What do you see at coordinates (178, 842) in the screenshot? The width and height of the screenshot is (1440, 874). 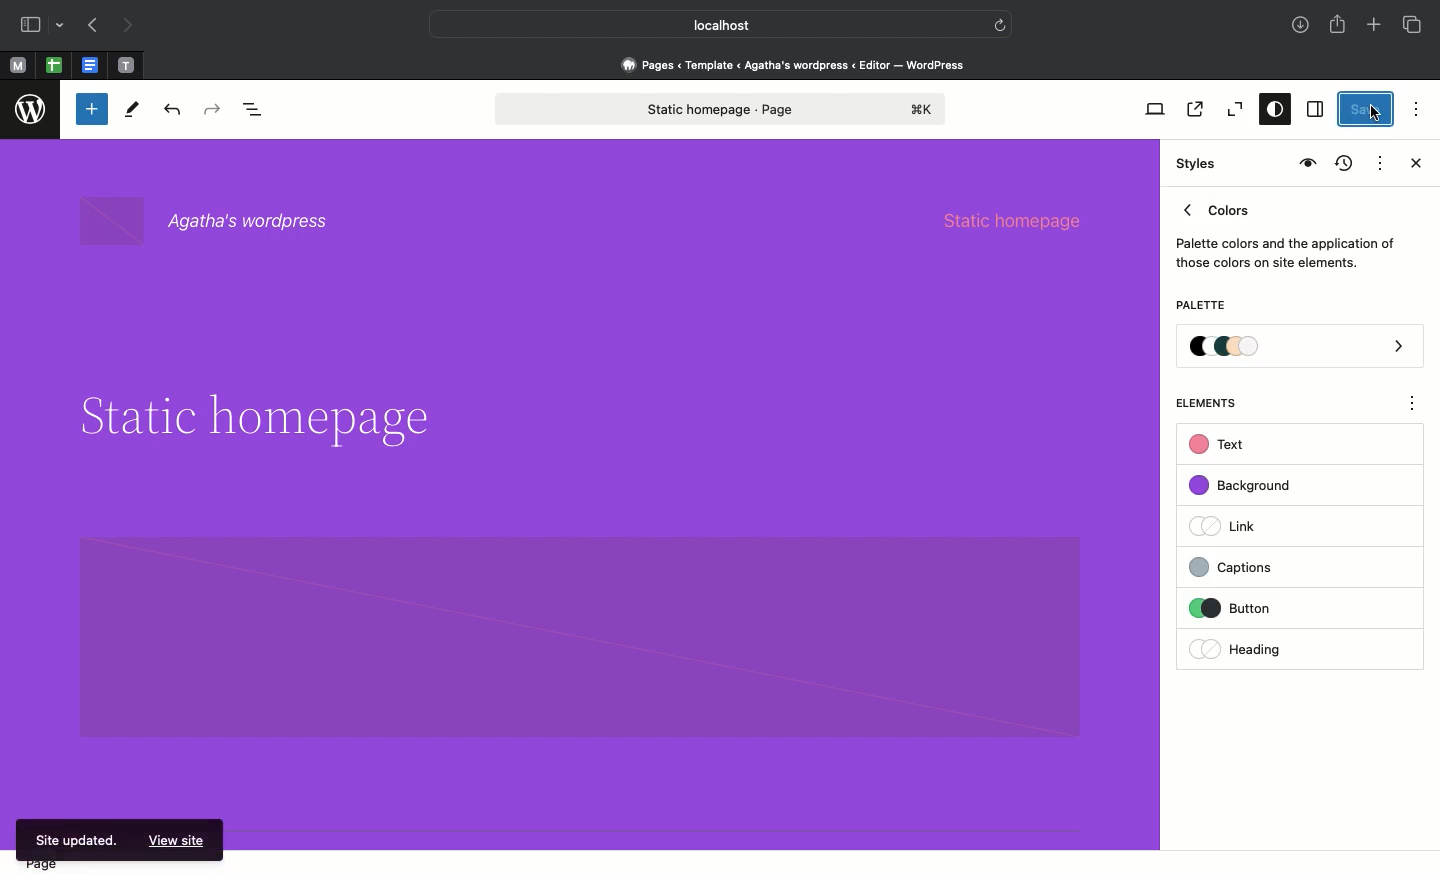 I see `` at bounding box center [178, 842].